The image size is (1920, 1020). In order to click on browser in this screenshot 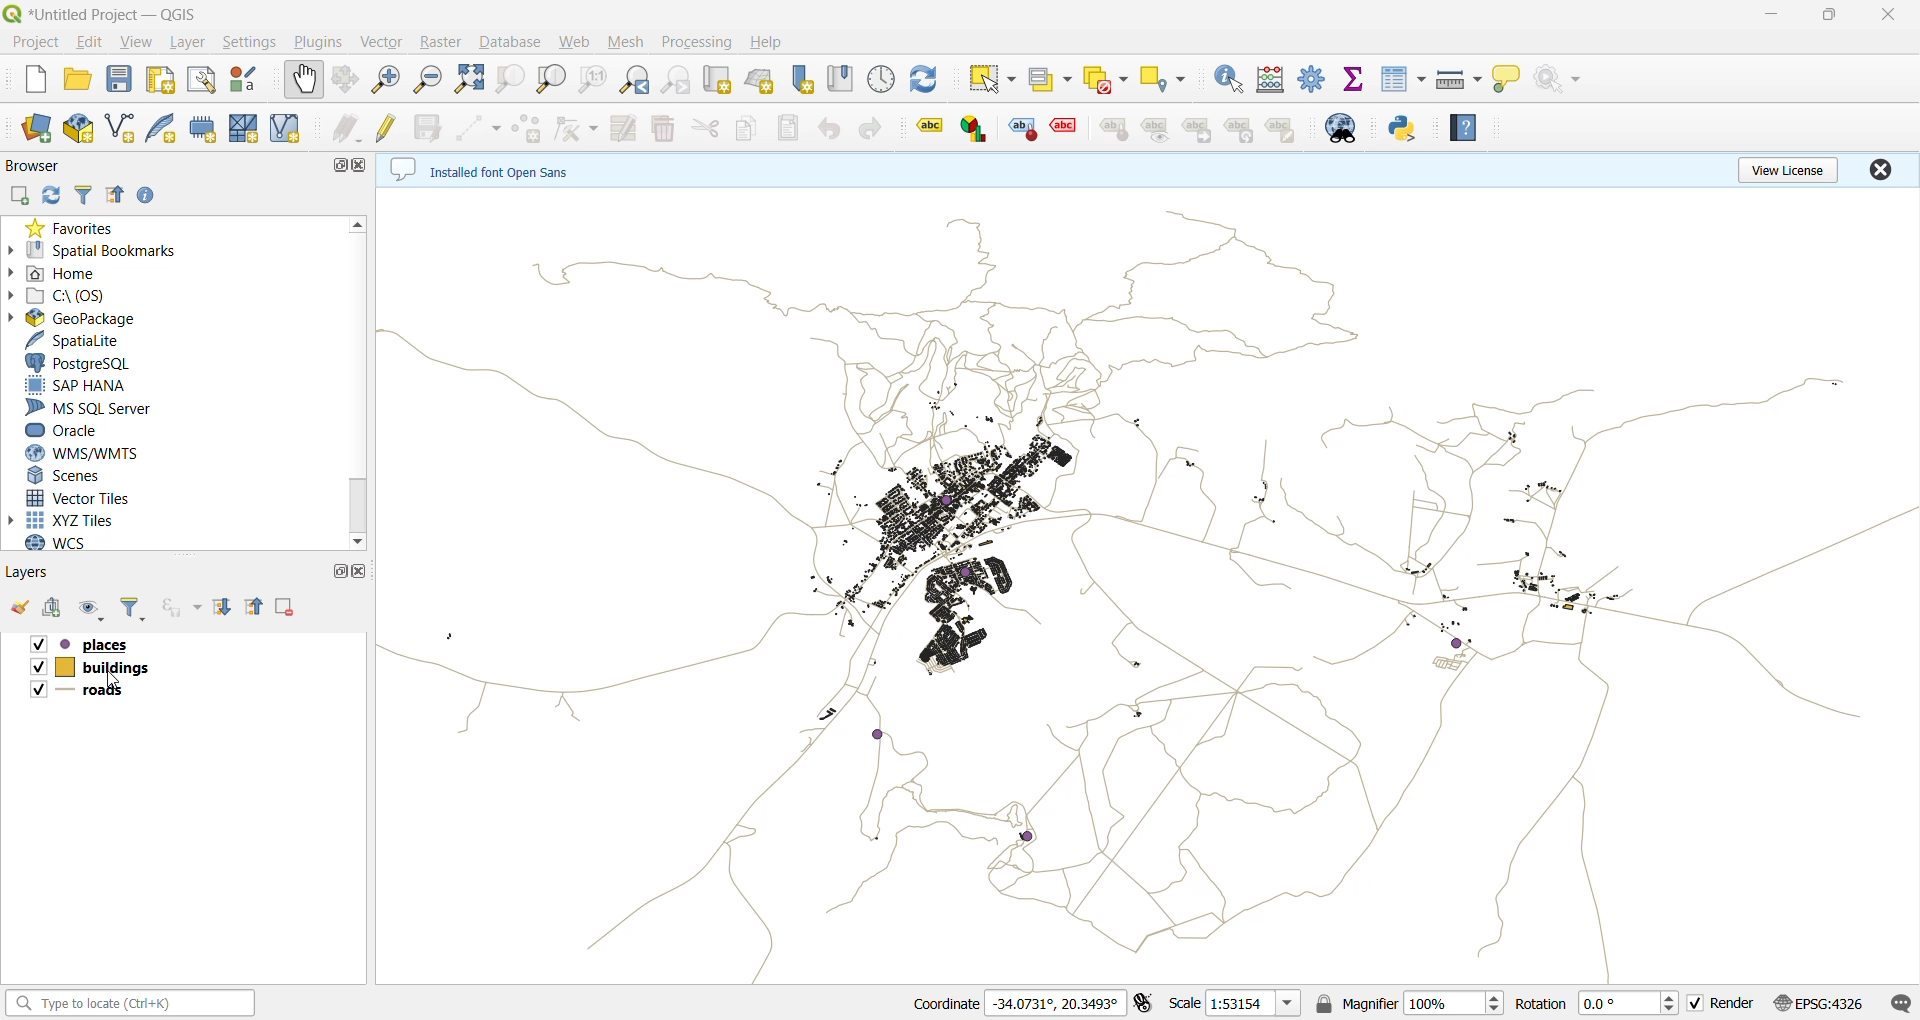, I will do `click(32, 165)`.